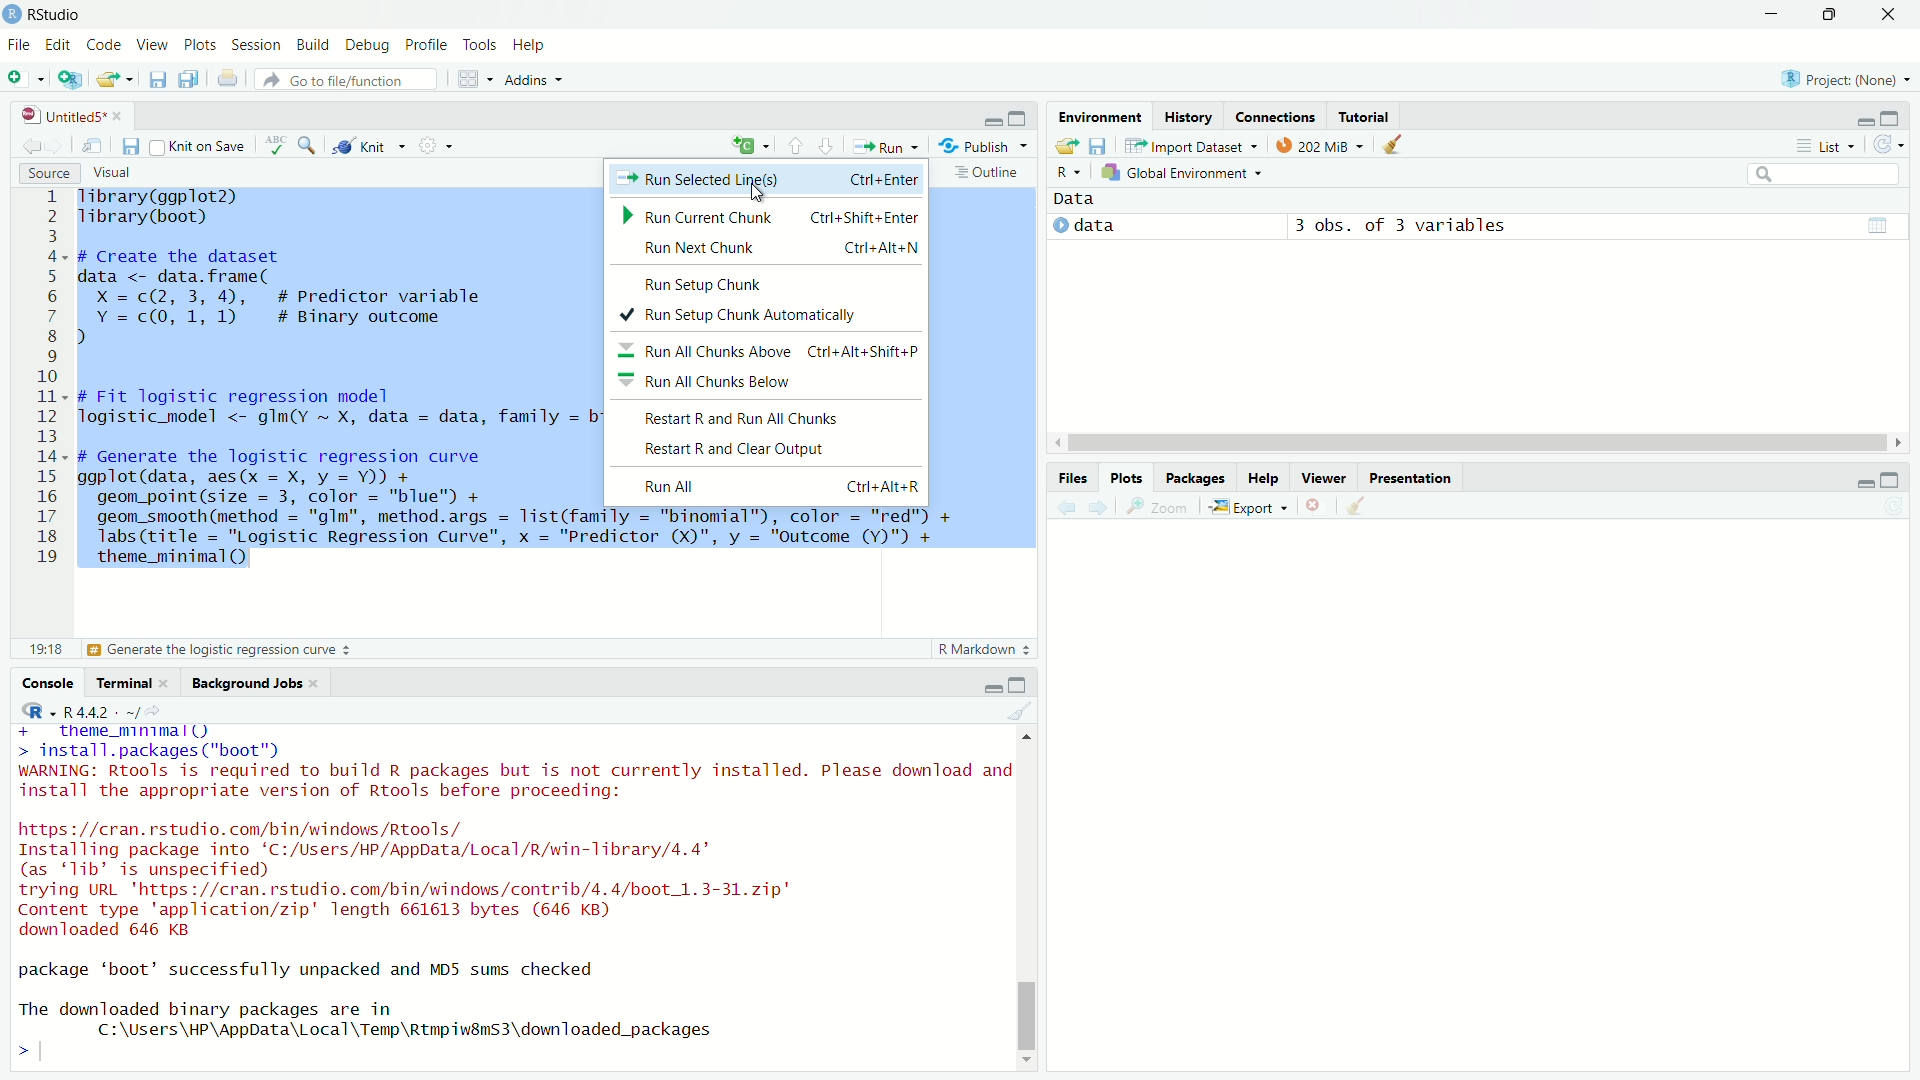 The height and width of the screenshot is (1080, 1920). I want to click on Open an existing file, so click(106, 80).